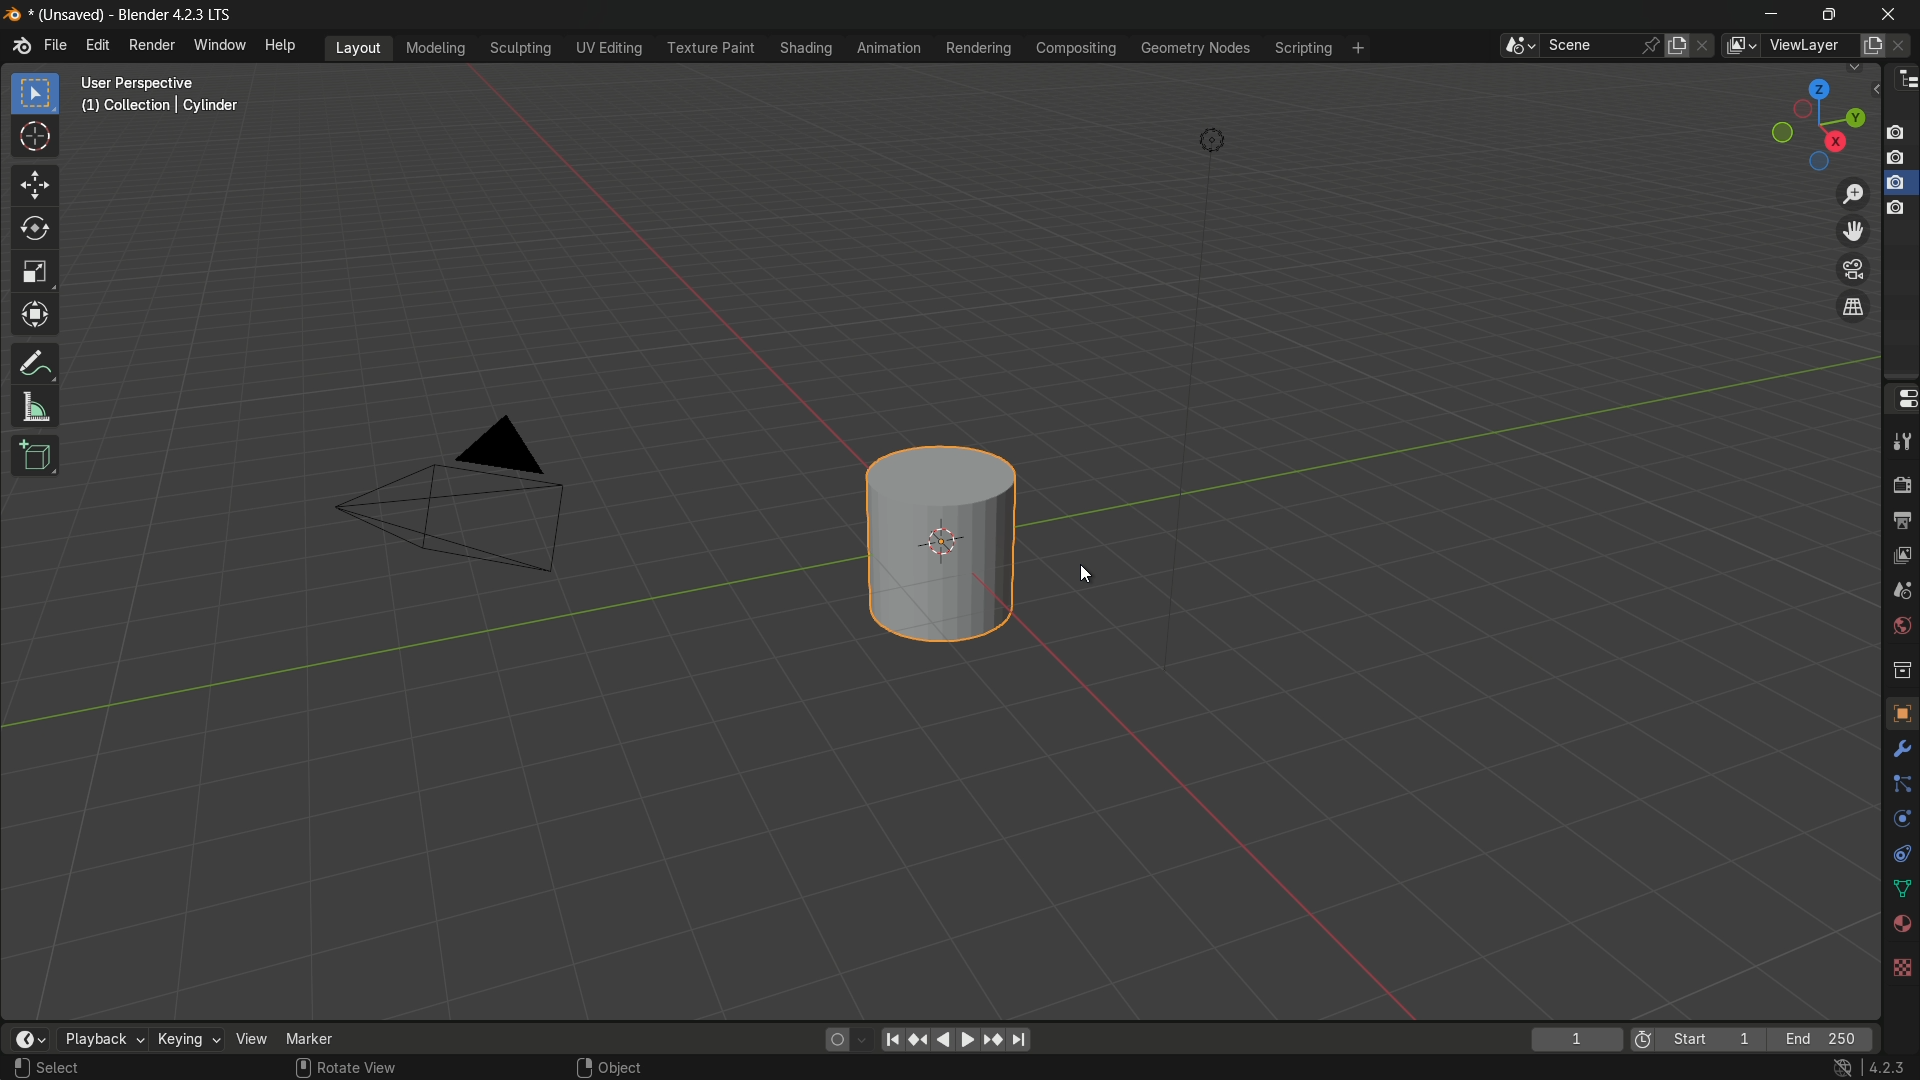  I want to click on annotate, so click(34, 365).